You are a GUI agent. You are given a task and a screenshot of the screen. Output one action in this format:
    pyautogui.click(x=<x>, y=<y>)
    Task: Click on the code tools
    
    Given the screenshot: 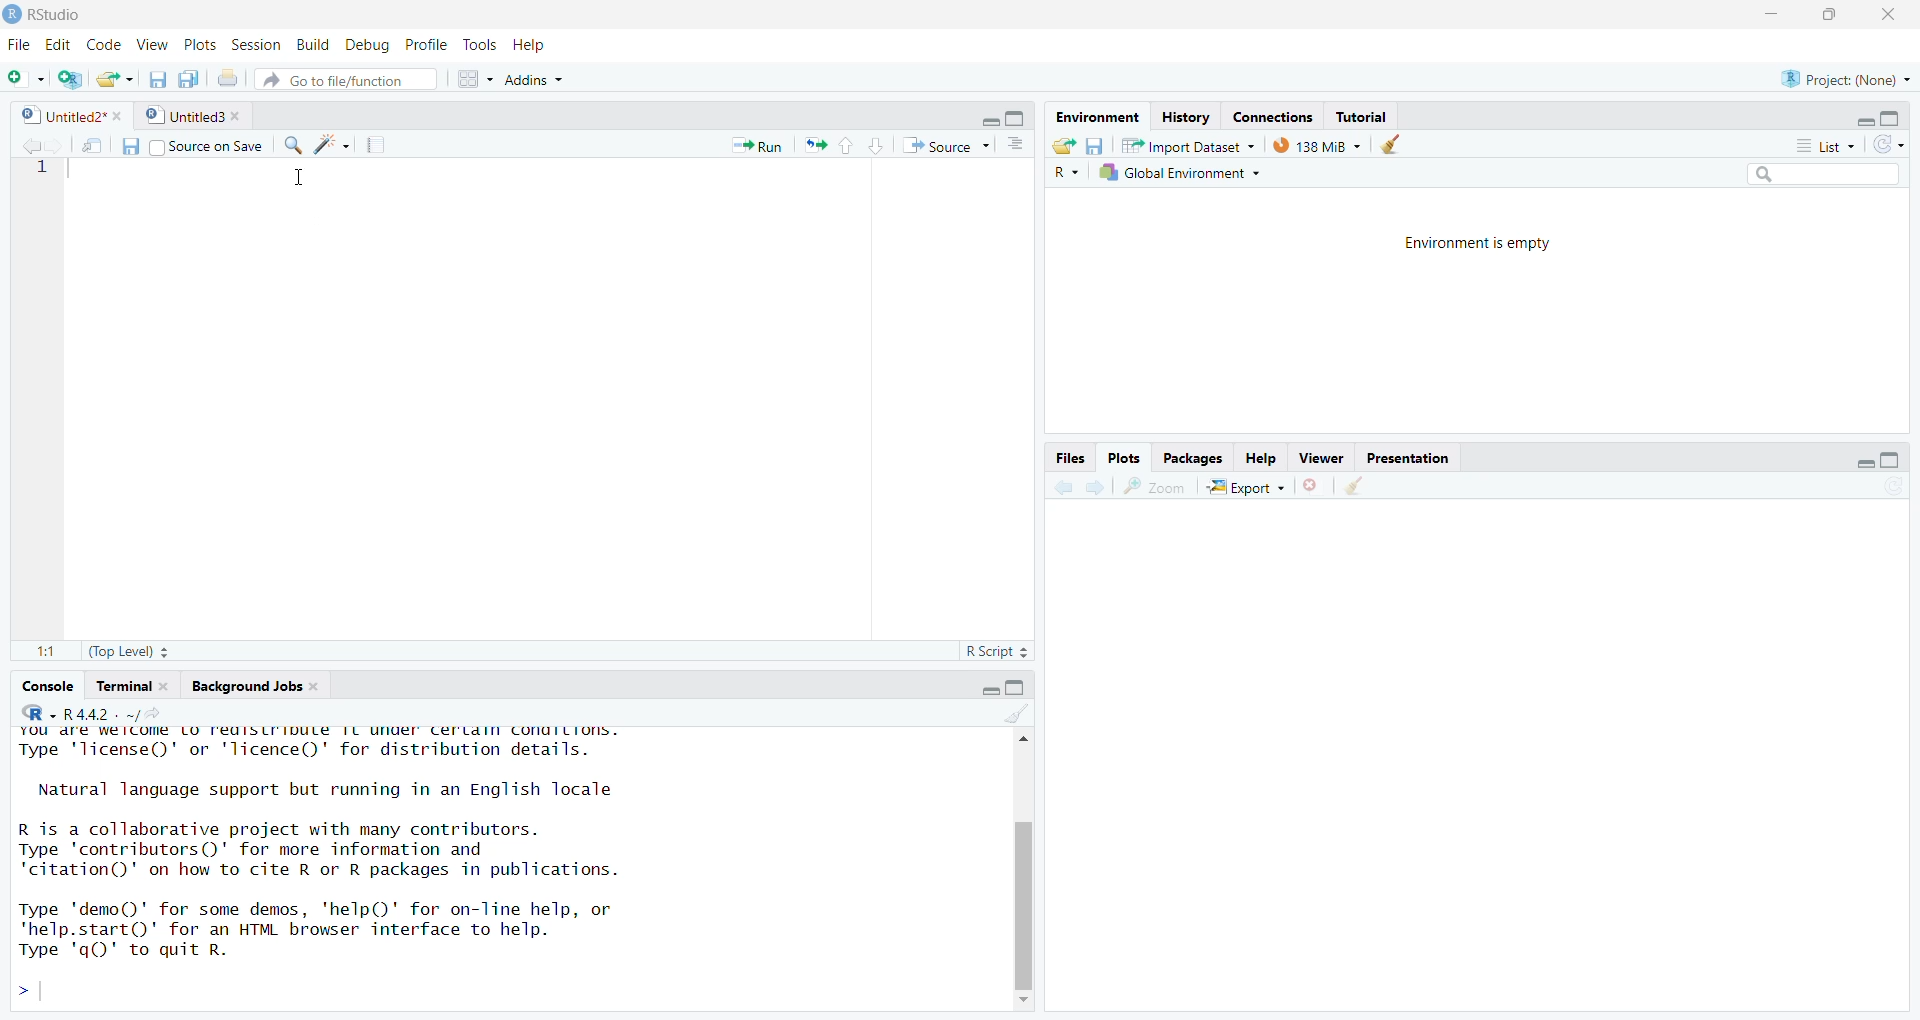 What is the action you would take?
    pyautogui.click(x=334, y=146)
    